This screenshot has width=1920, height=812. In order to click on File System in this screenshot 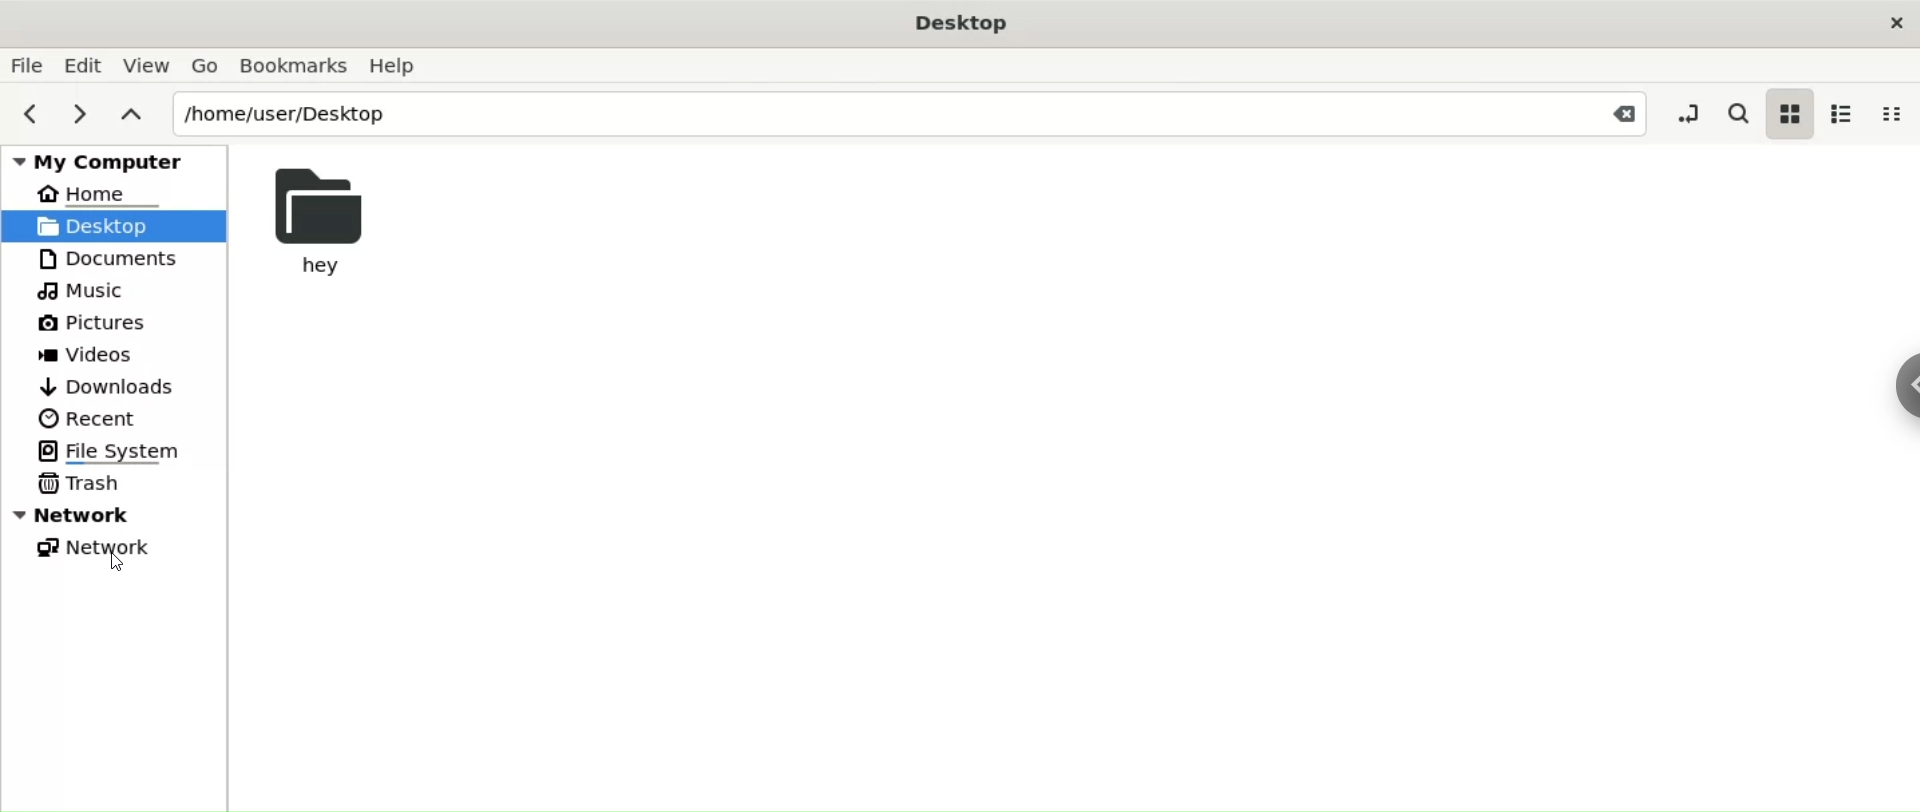, I will do `click(127, 451)`.